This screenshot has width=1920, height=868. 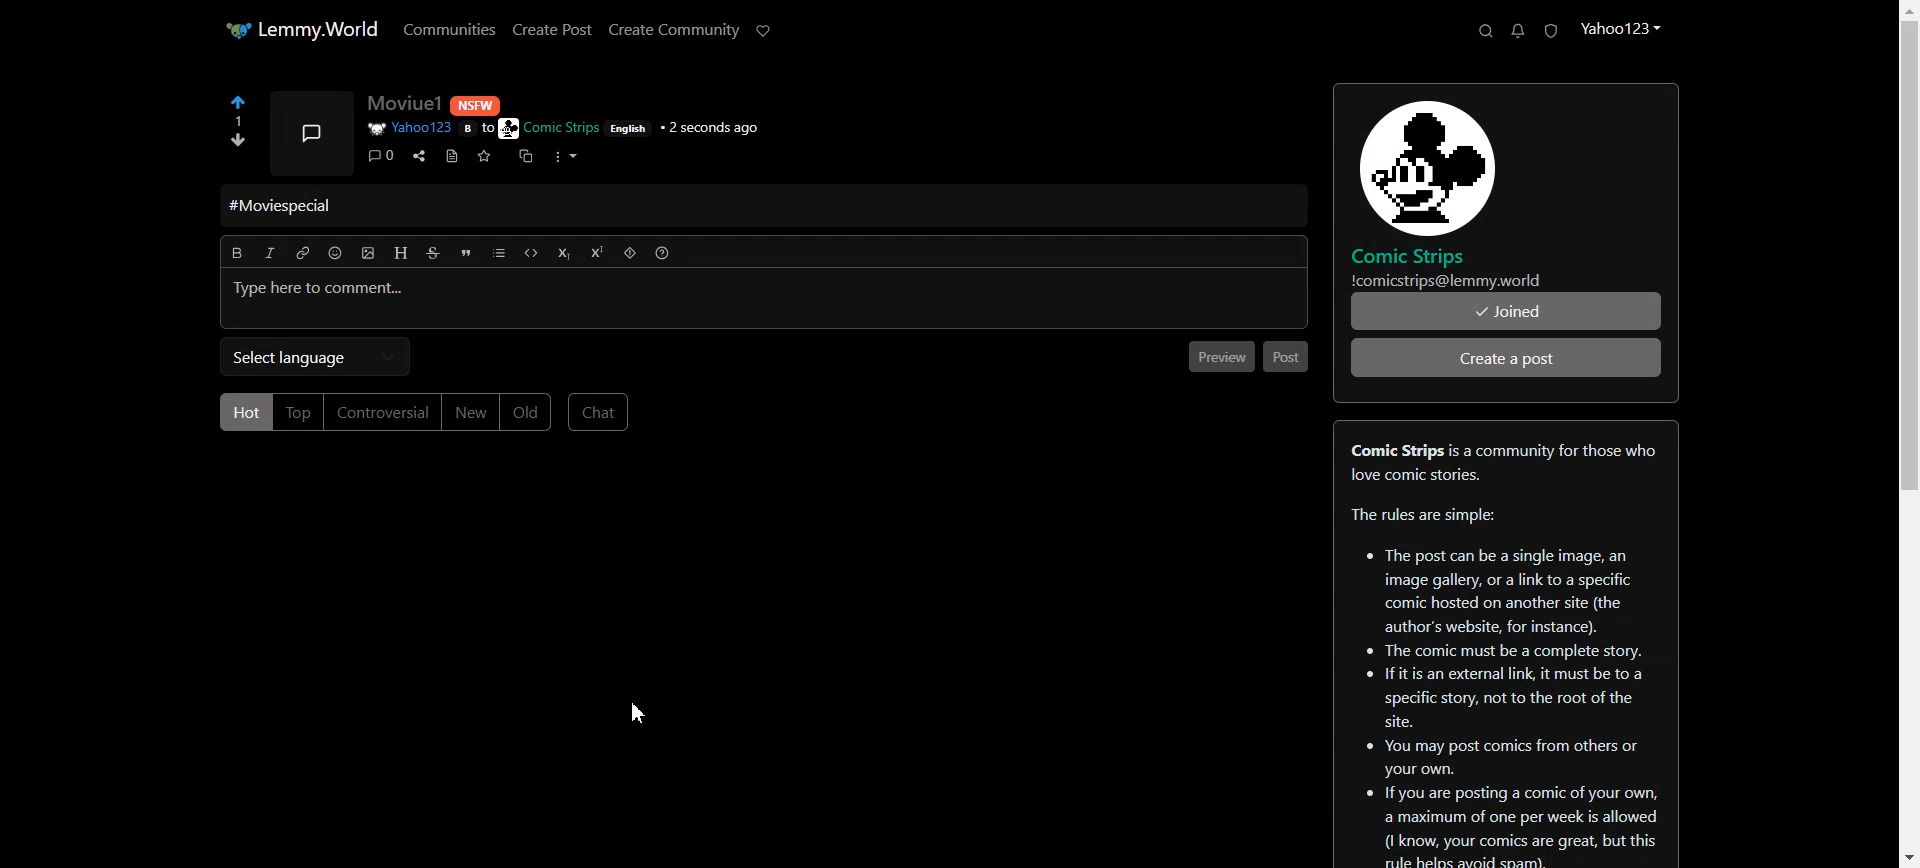 What do you see at coordinates (1505, 312) in the screenshot?
I see `Joined` at bounding box center [1505, 312].